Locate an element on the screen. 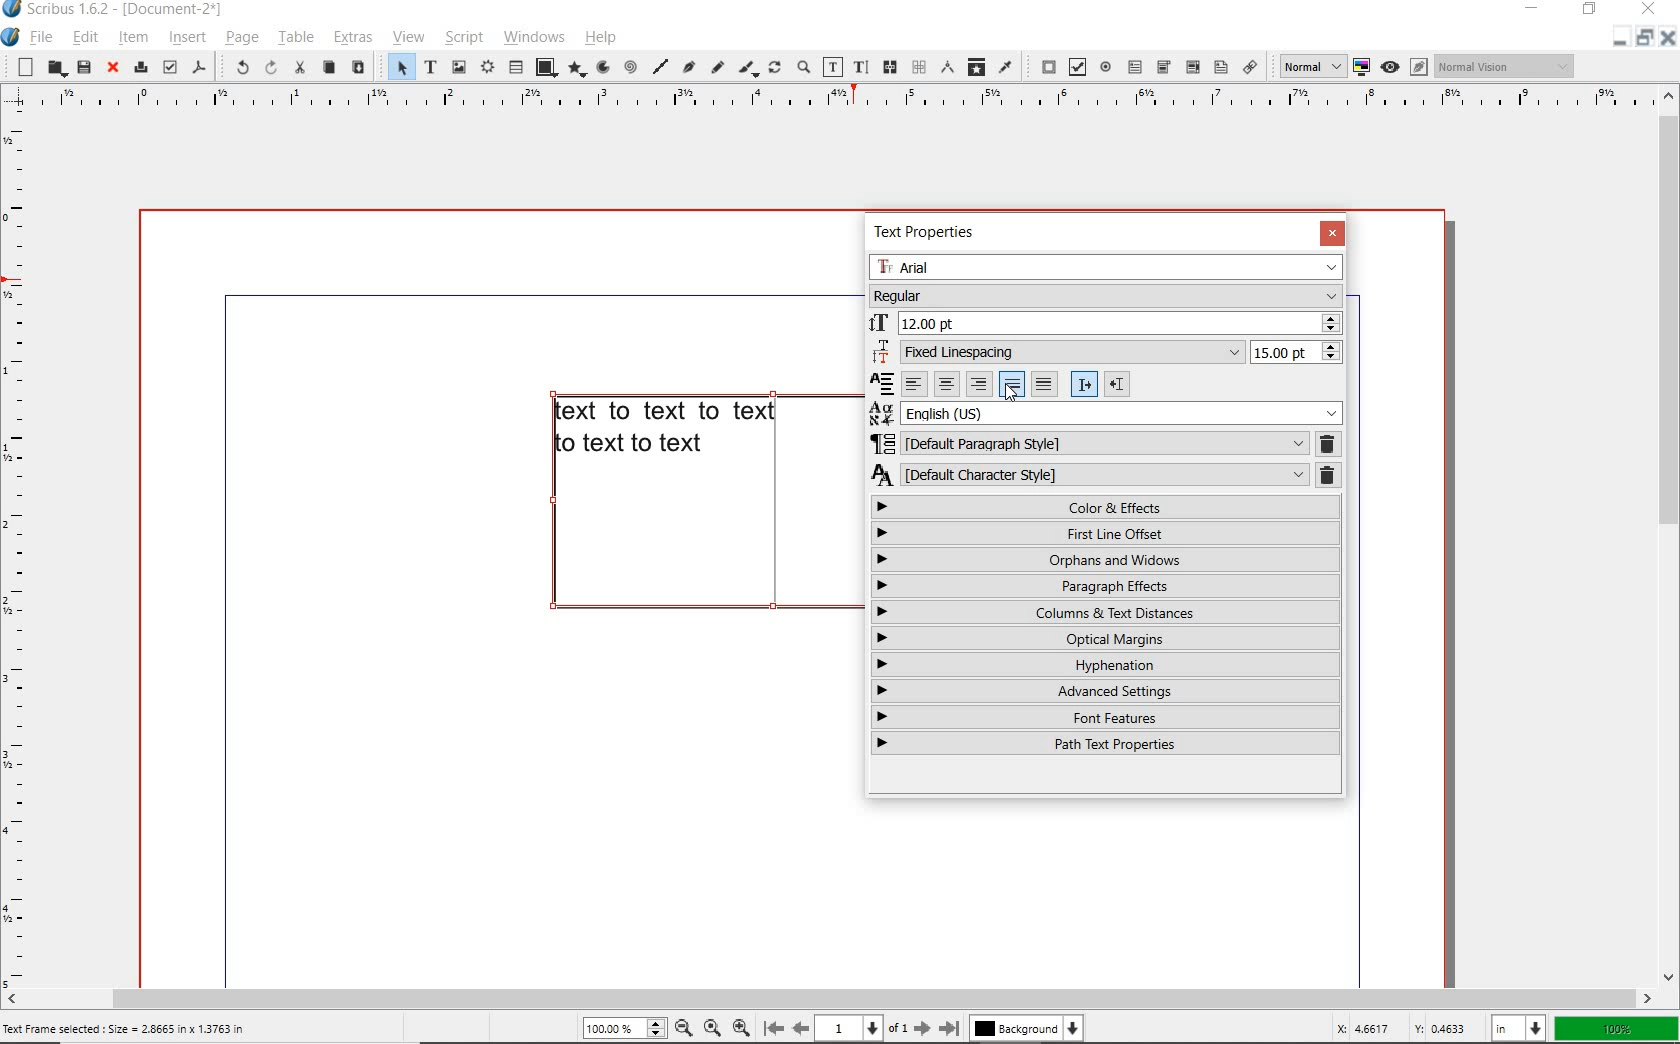  shape is located at coordinates (542, 68).